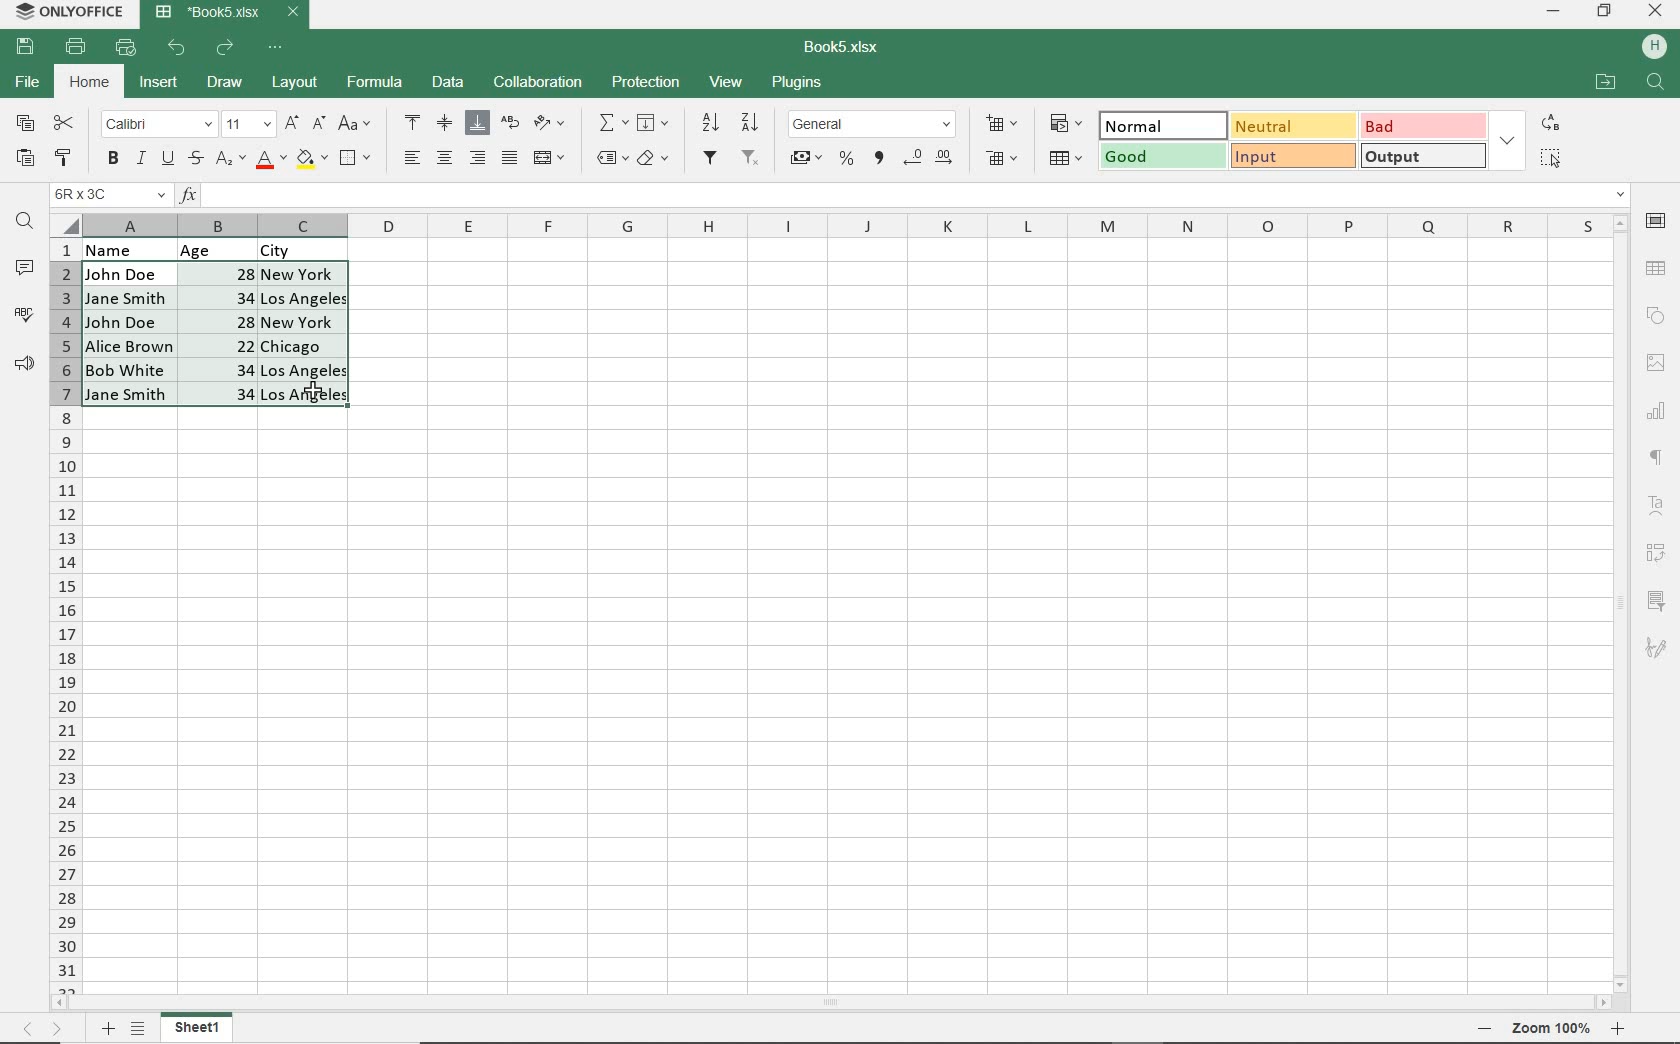  I want to click on SCROLLBAR, so click(837, 1004).